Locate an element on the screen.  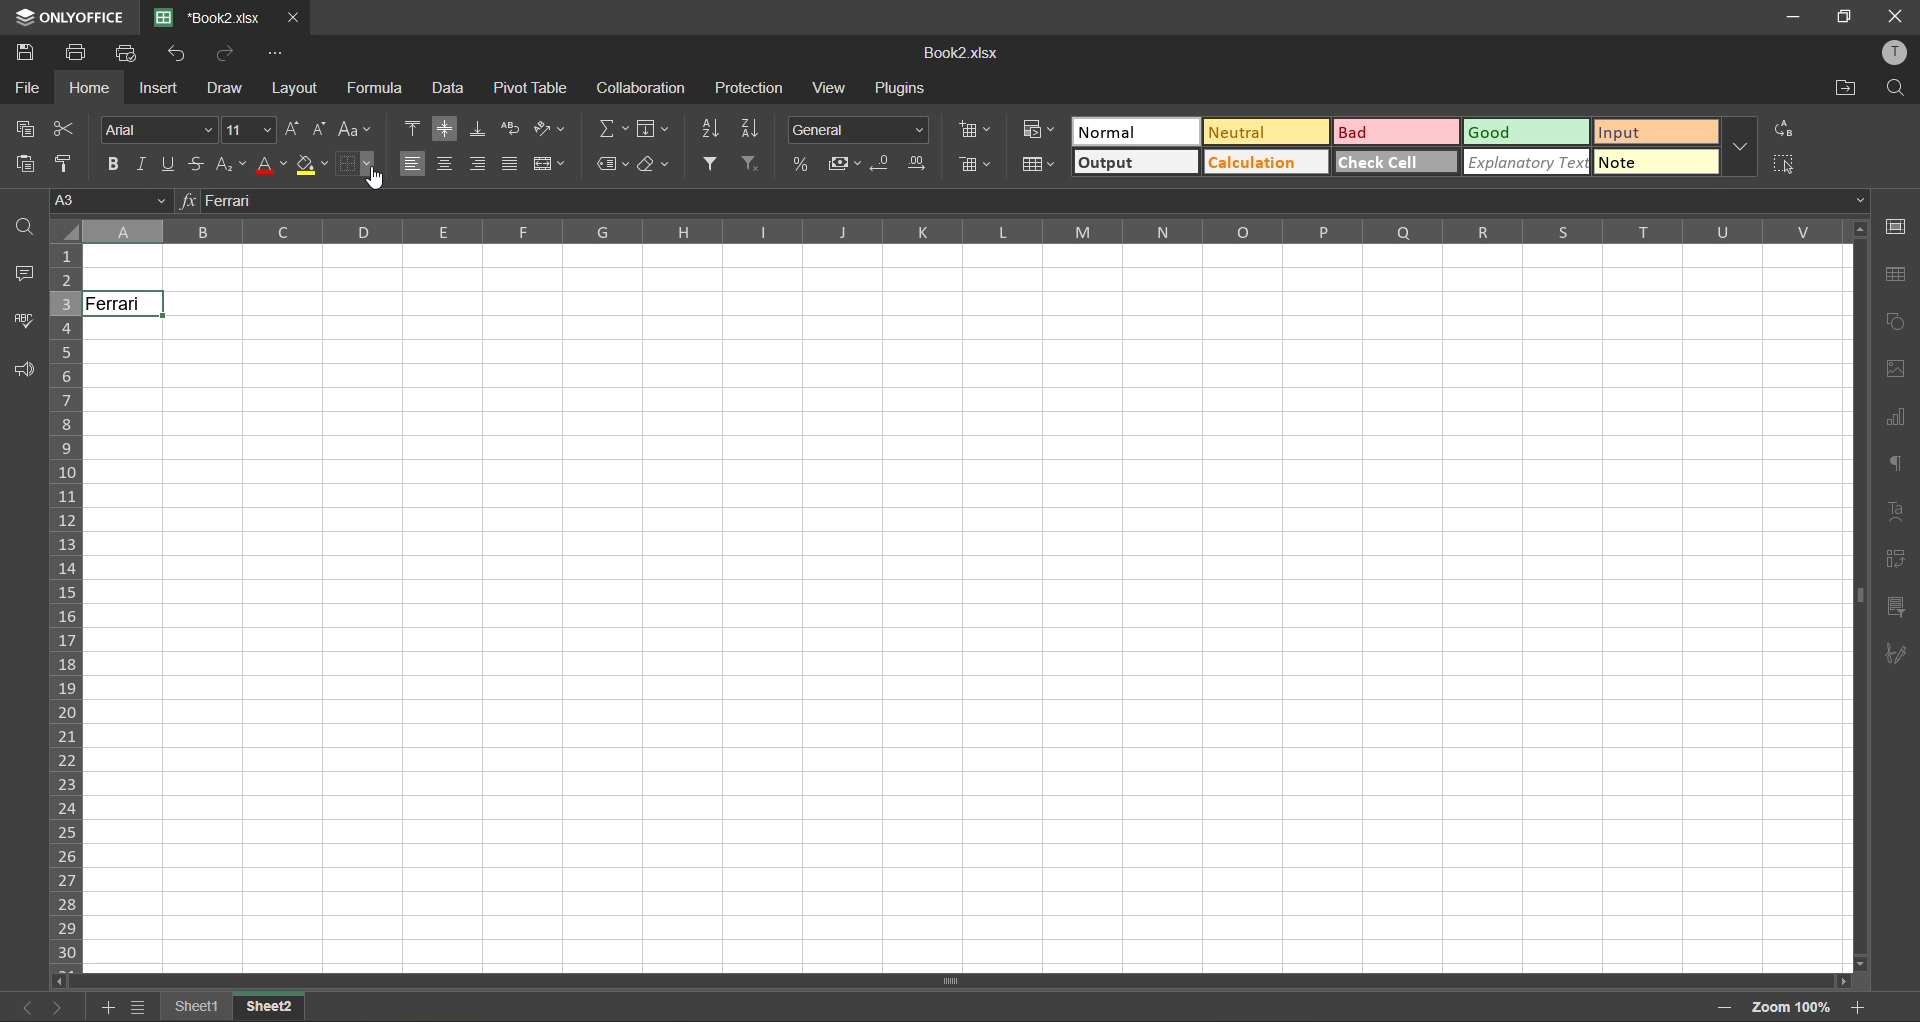
clear filter is located at coordinates (756, 164).